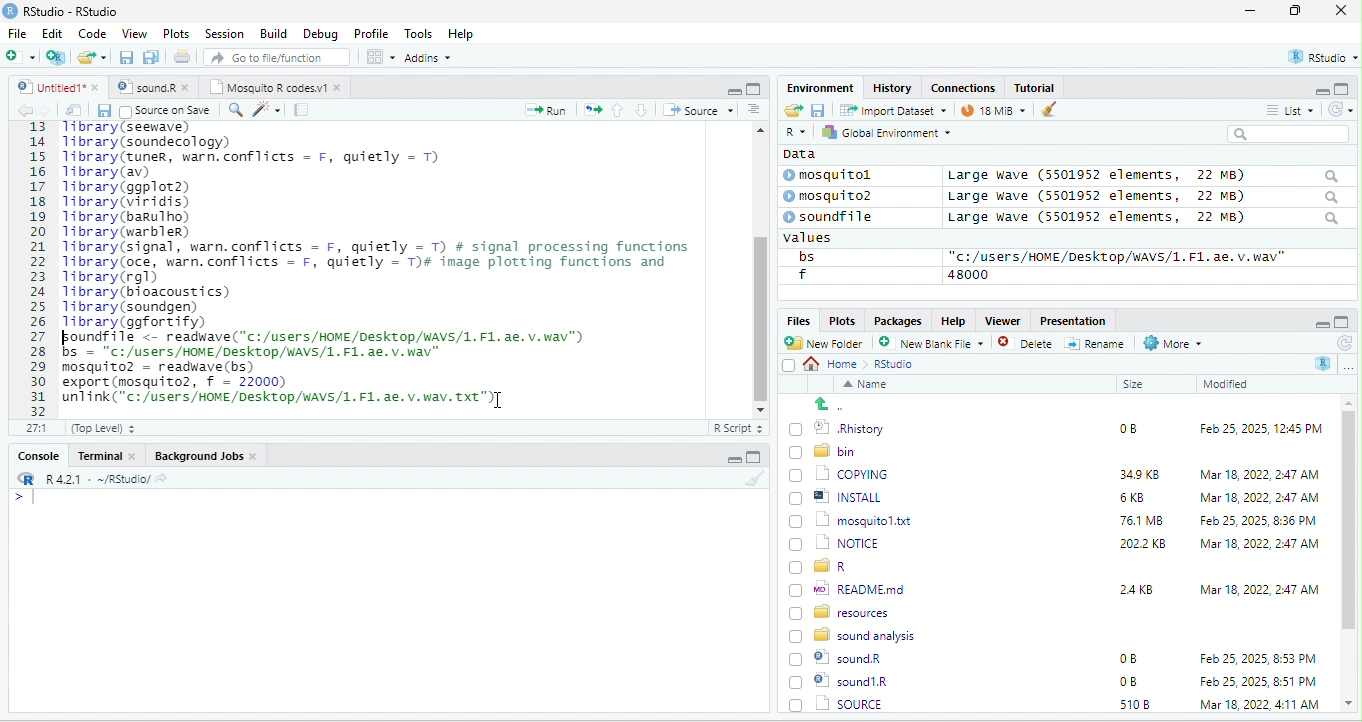 This screenshot has height=722, width=1362. Describe the element at coordinates (753, 108) in the screenshot. I see `sort` at that location.